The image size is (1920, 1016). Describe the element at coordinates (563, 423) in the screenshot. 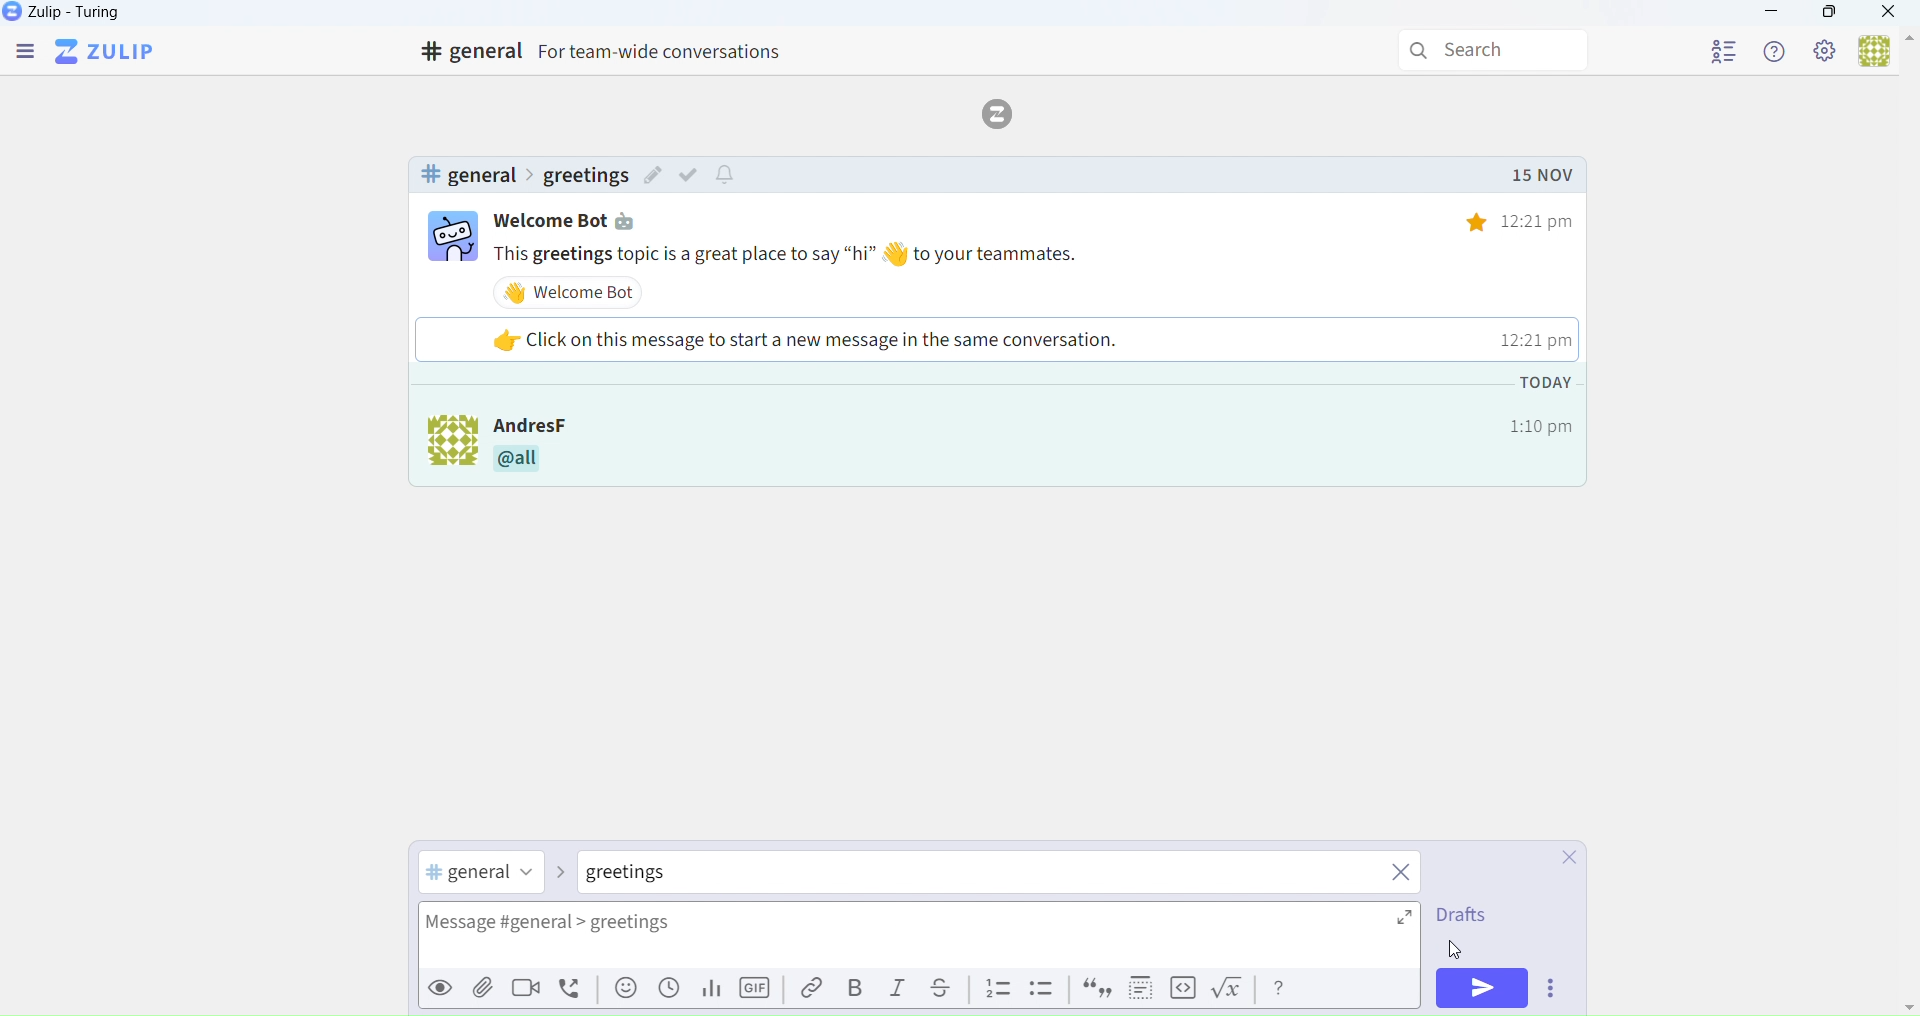

I see `AndresF` at that location.